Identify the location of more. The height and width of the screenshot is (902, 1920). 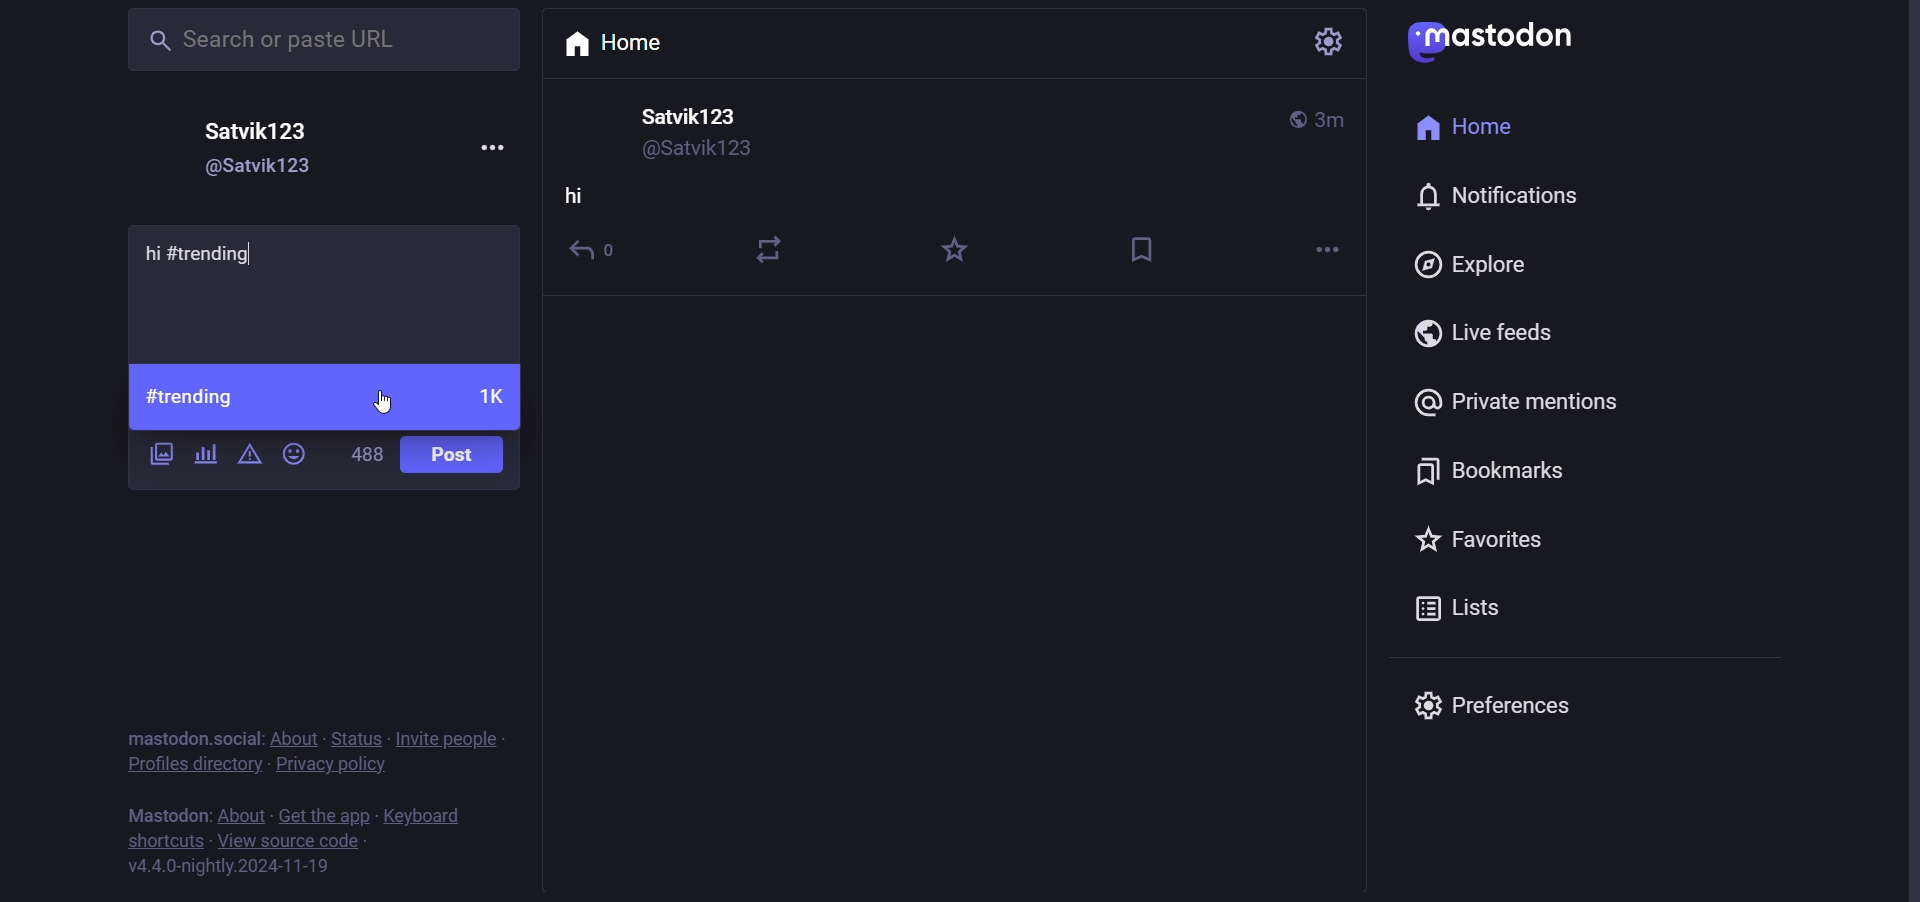
(1321, 251).